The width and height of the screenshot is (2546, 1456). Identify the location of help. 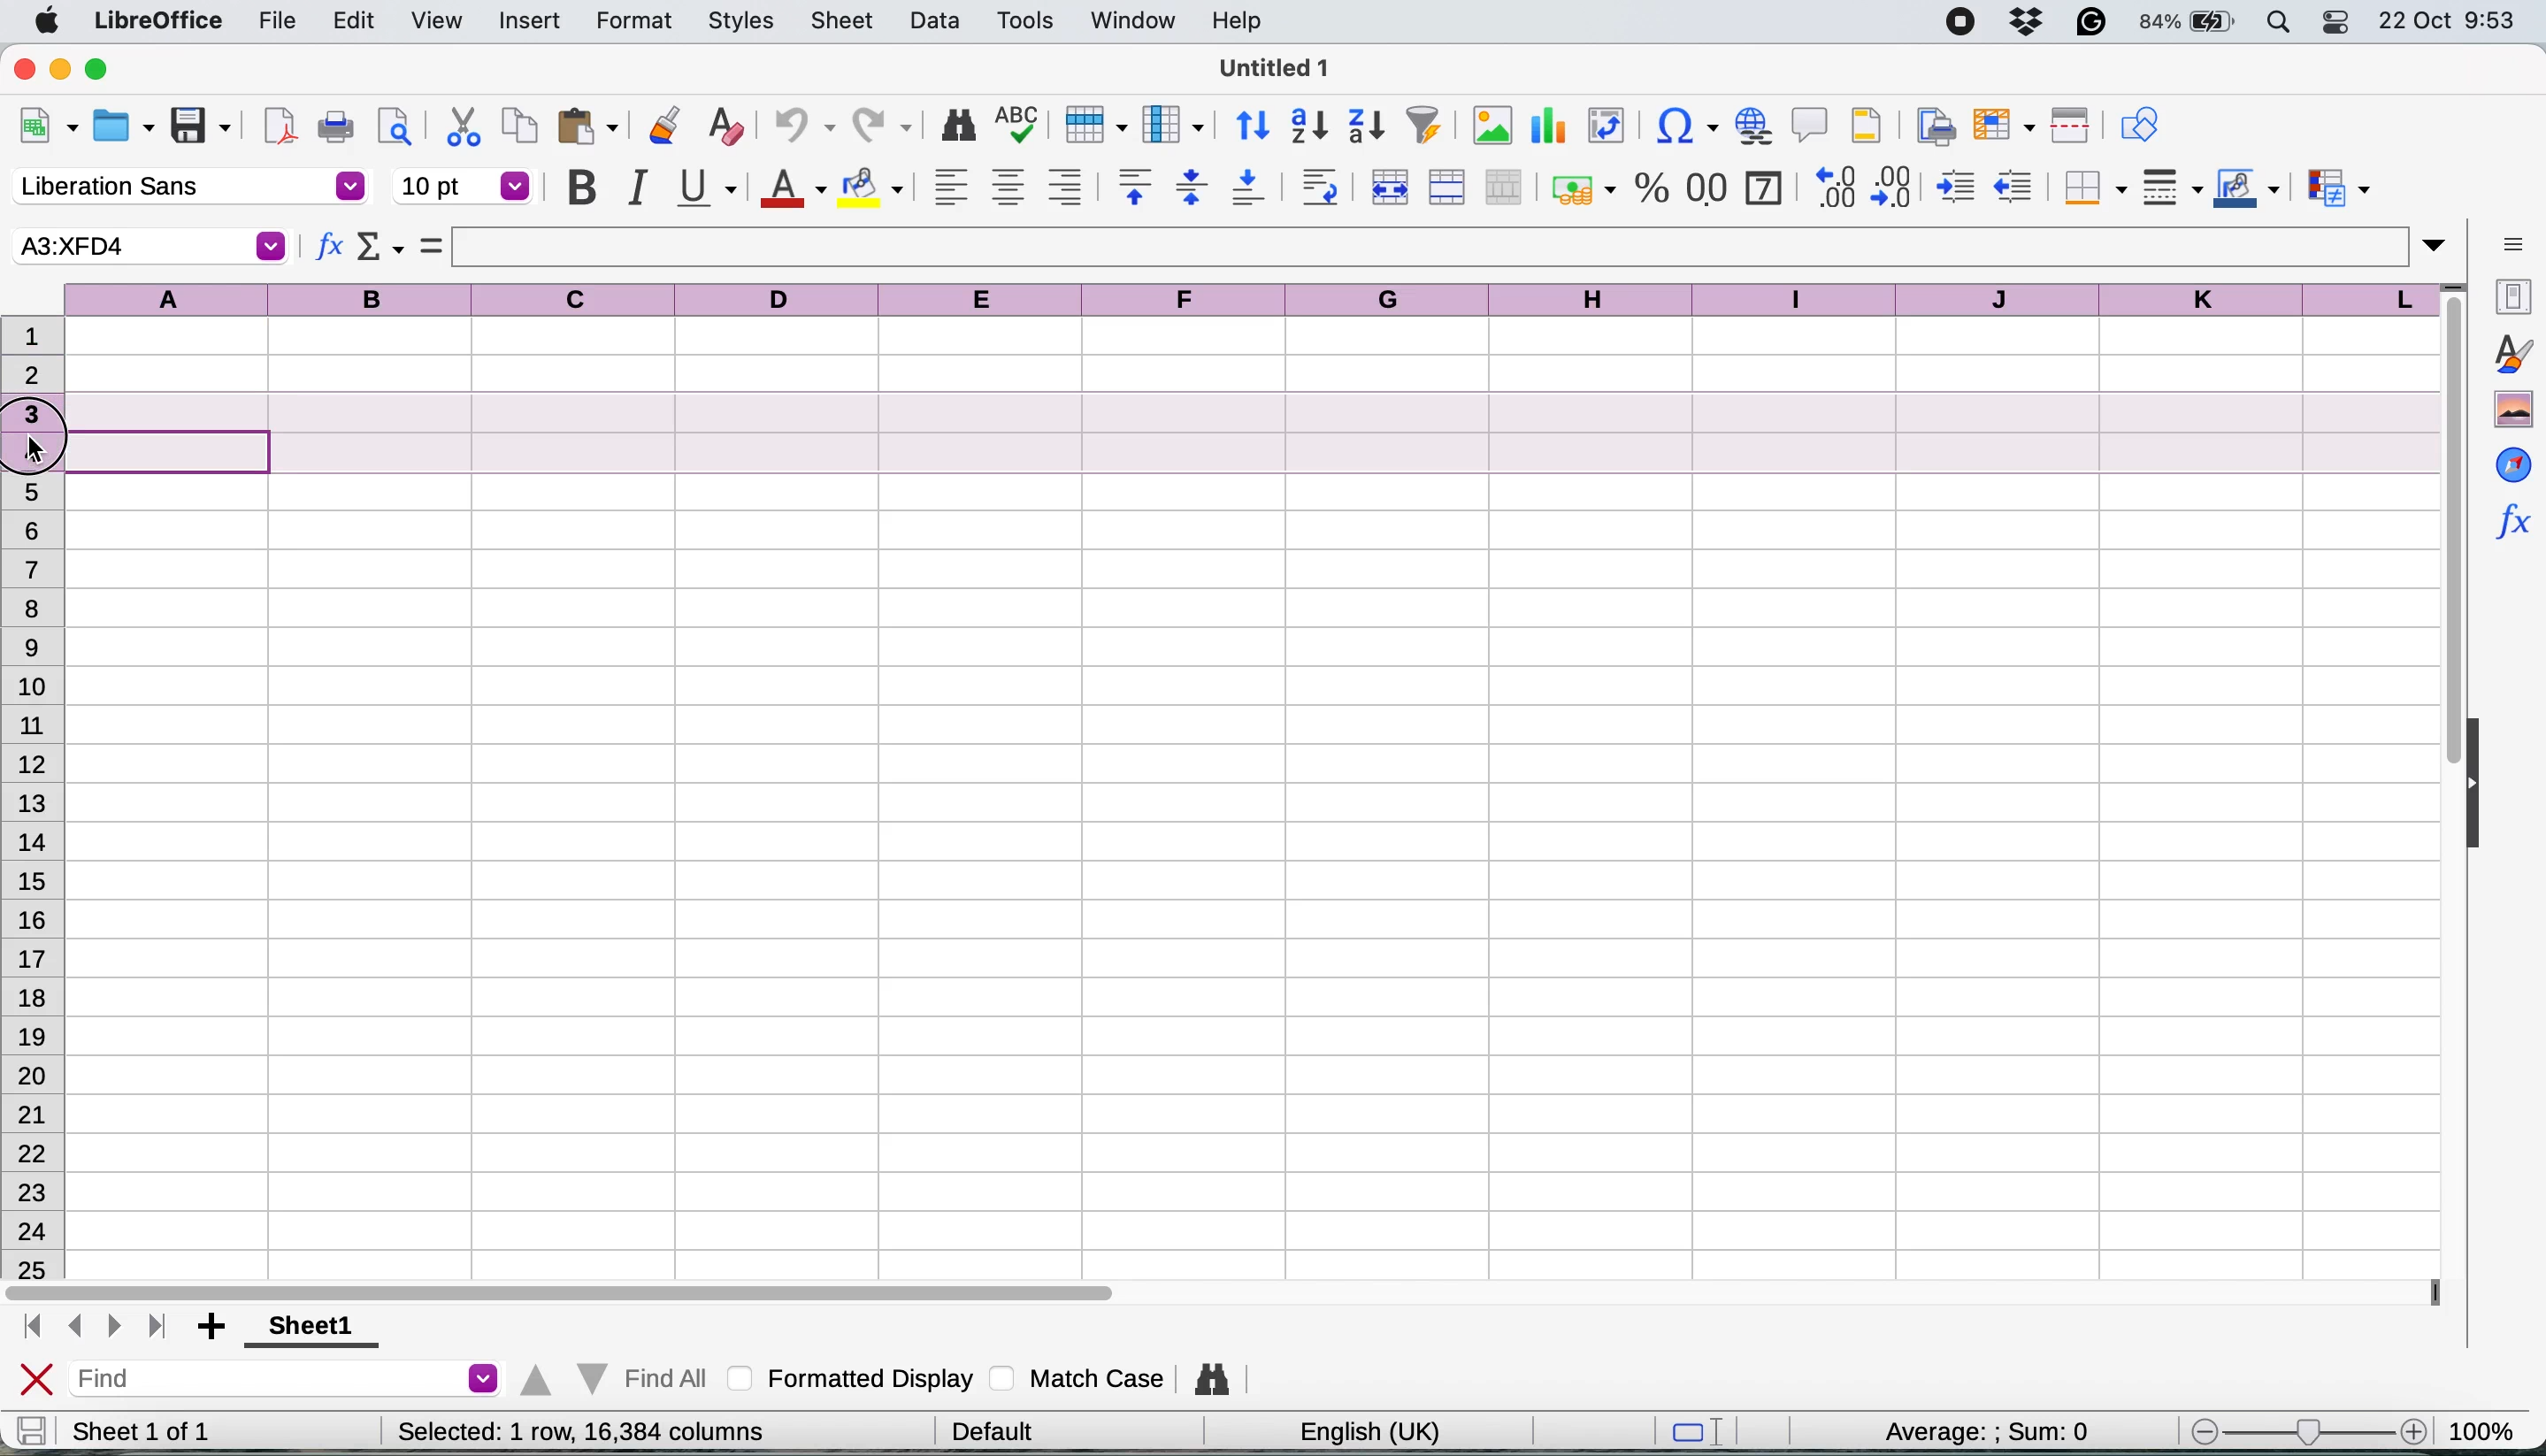
(1242, 20).